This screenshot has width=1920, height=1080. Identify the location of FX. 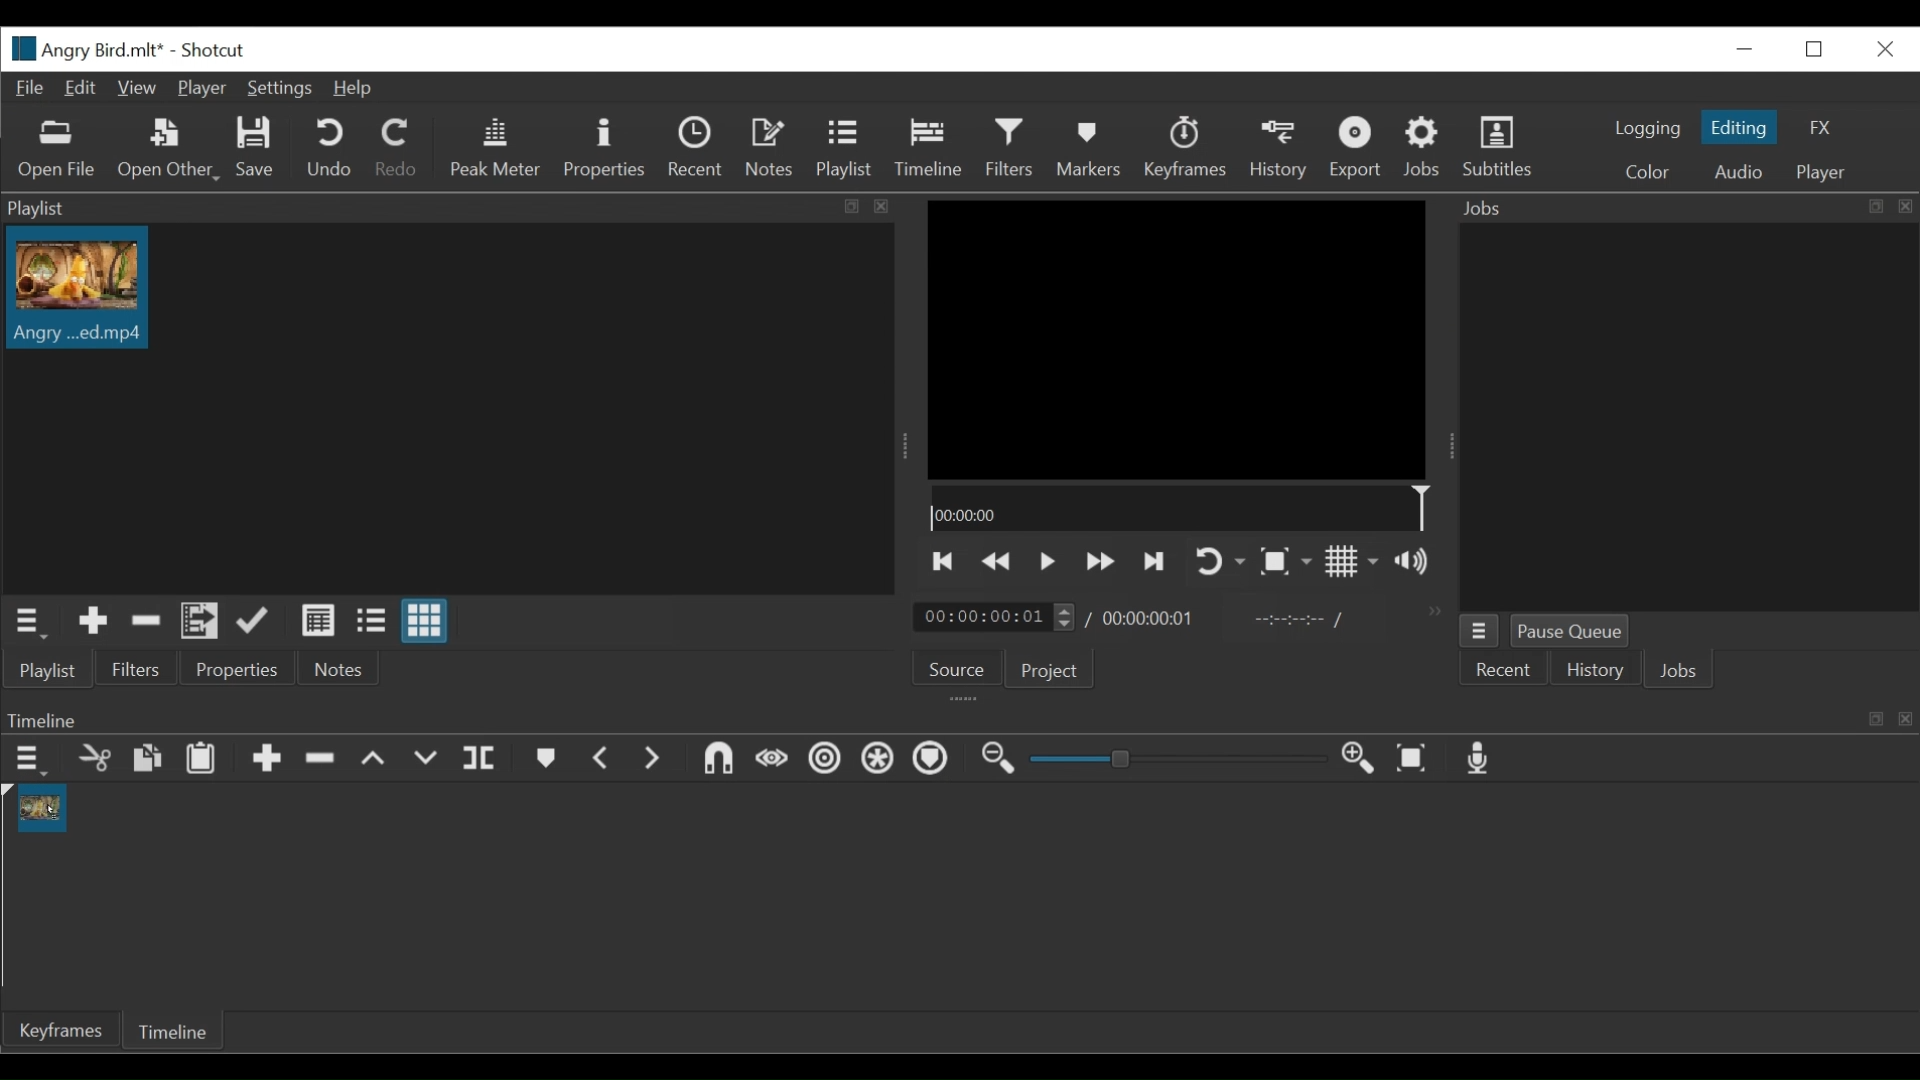
(1821, 128).